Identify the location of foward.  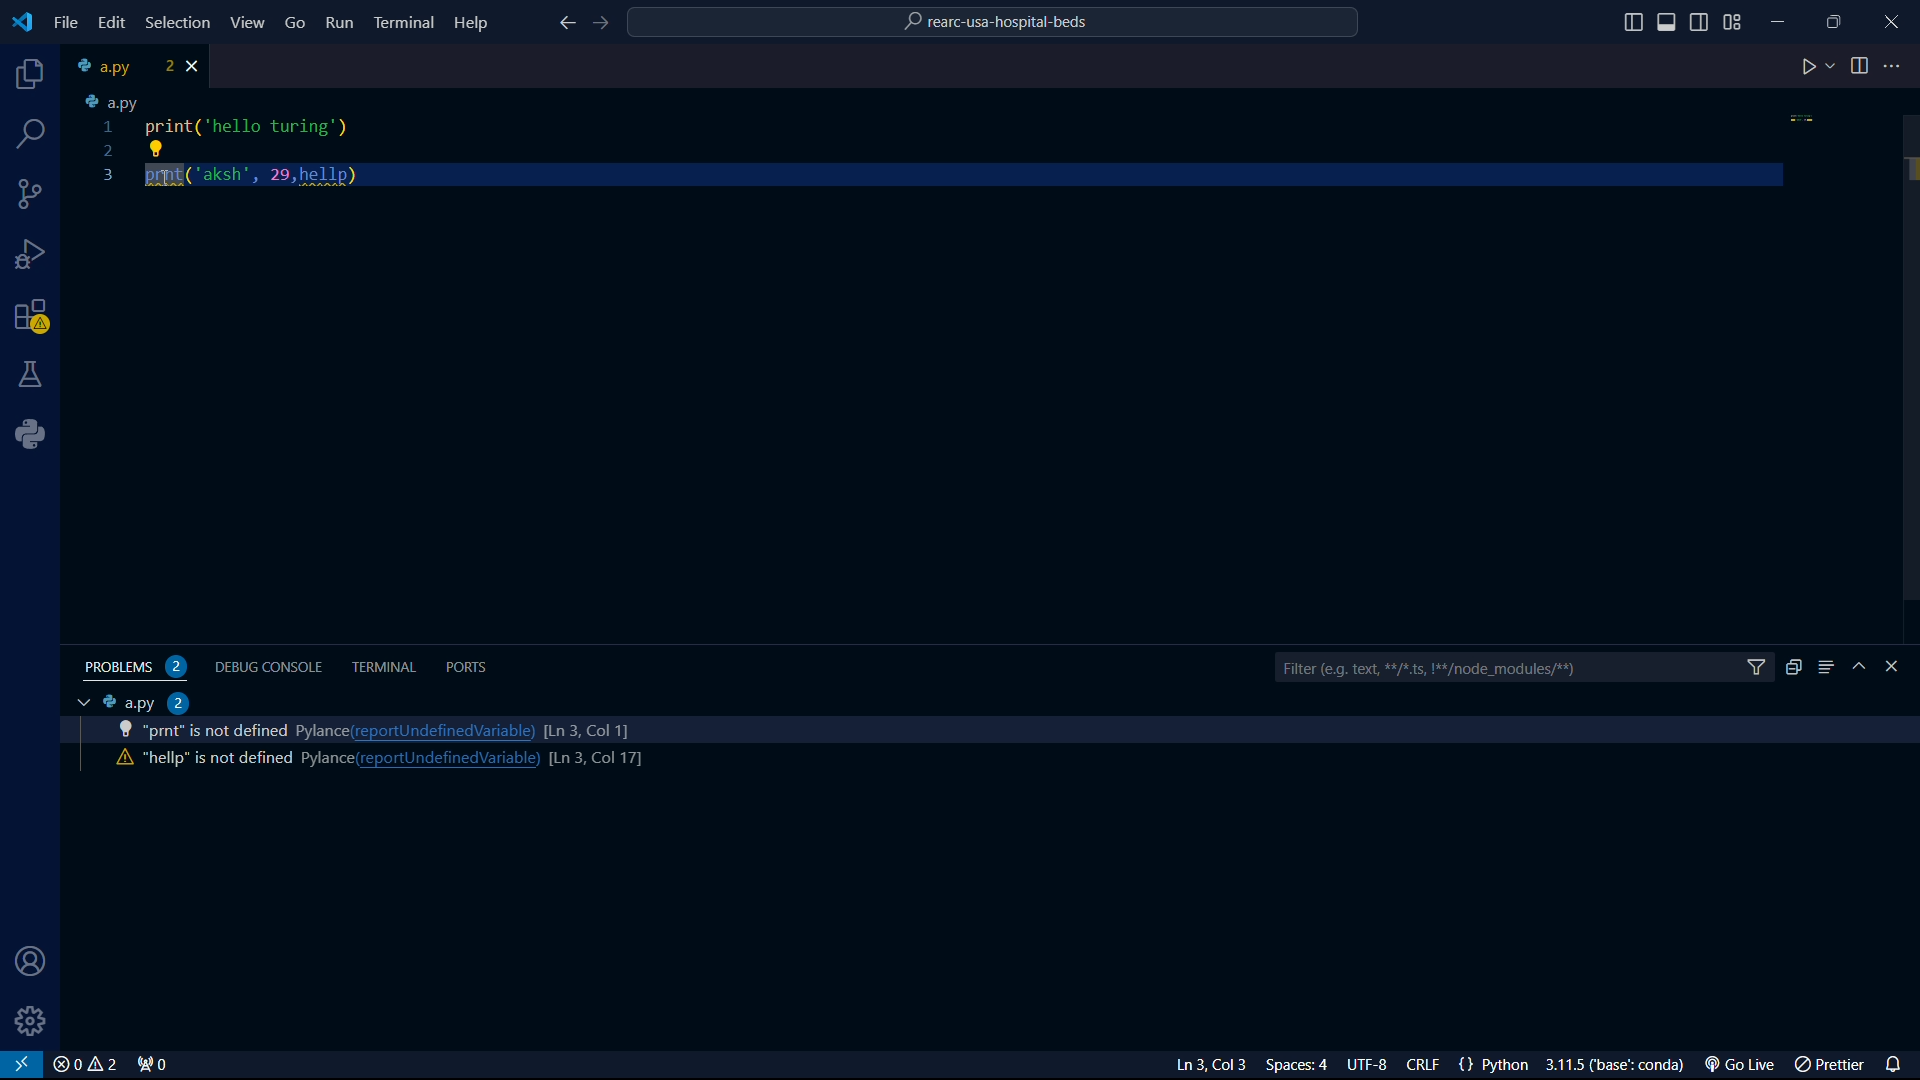
(605, 24).